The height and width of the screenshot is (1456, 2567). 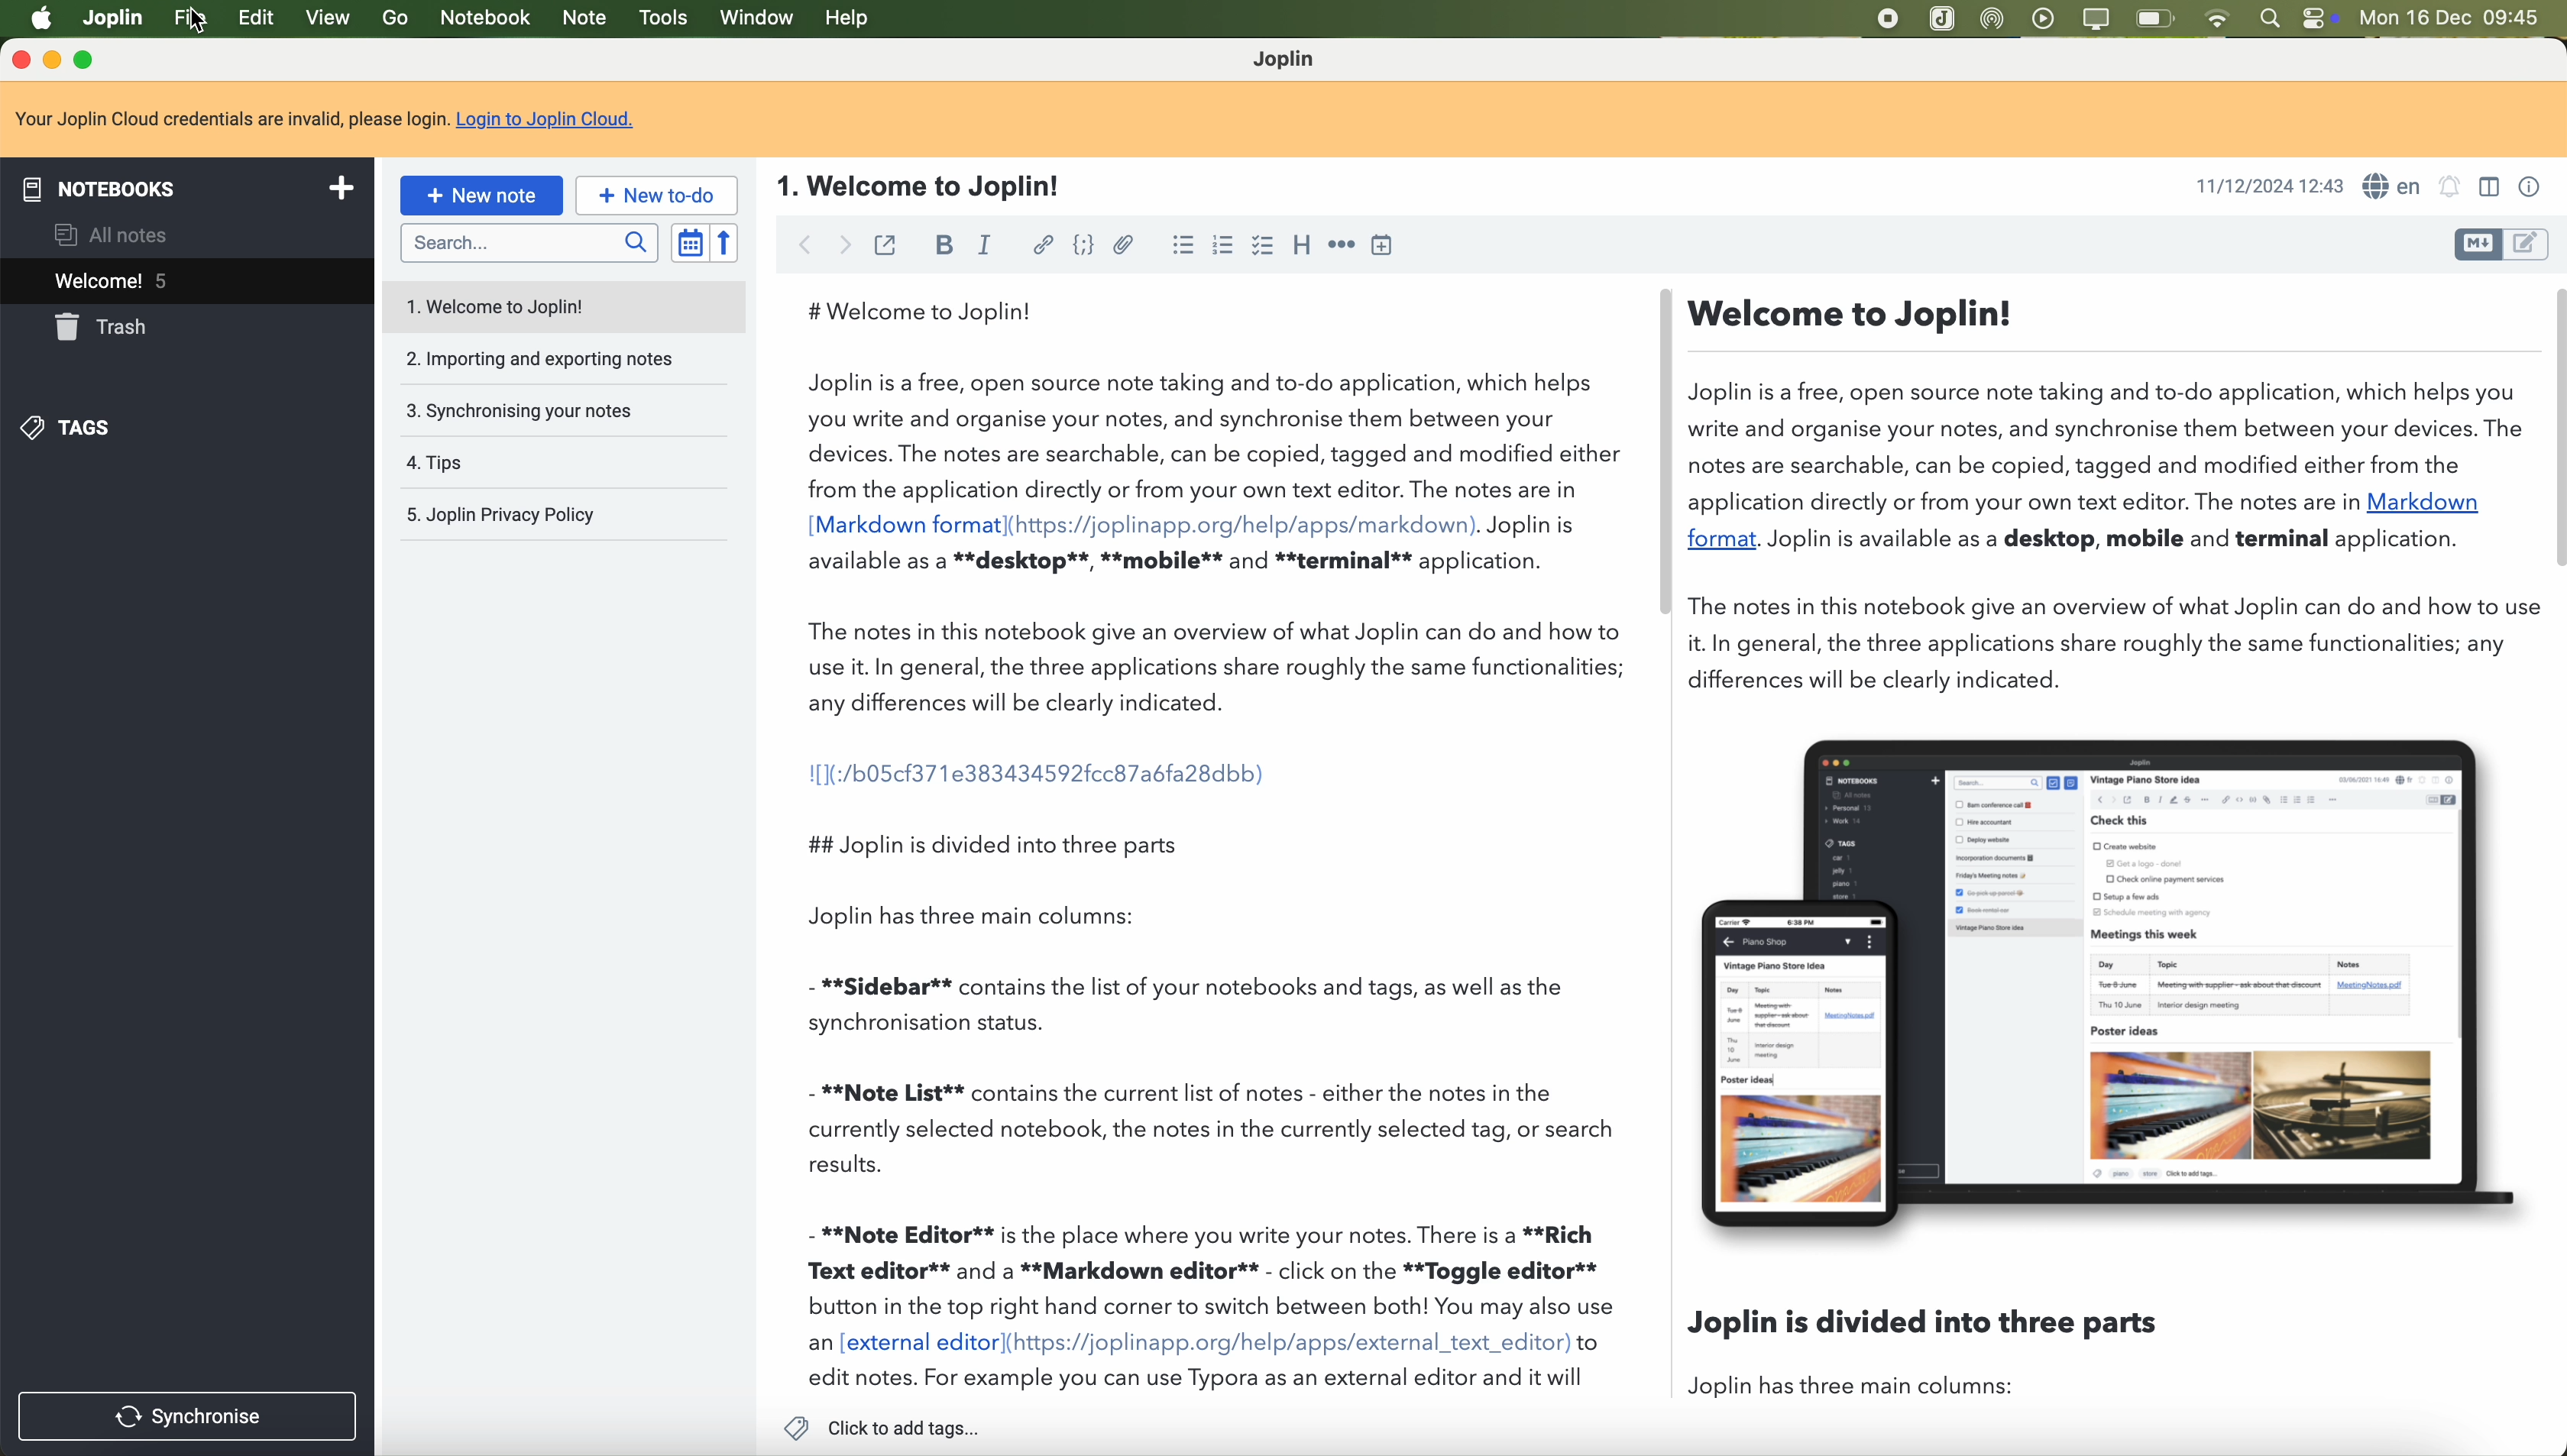 What do you see at coordinates (1885, 20) in the screenshot?
I see `stop recording` at bounding box center [1885, 20].